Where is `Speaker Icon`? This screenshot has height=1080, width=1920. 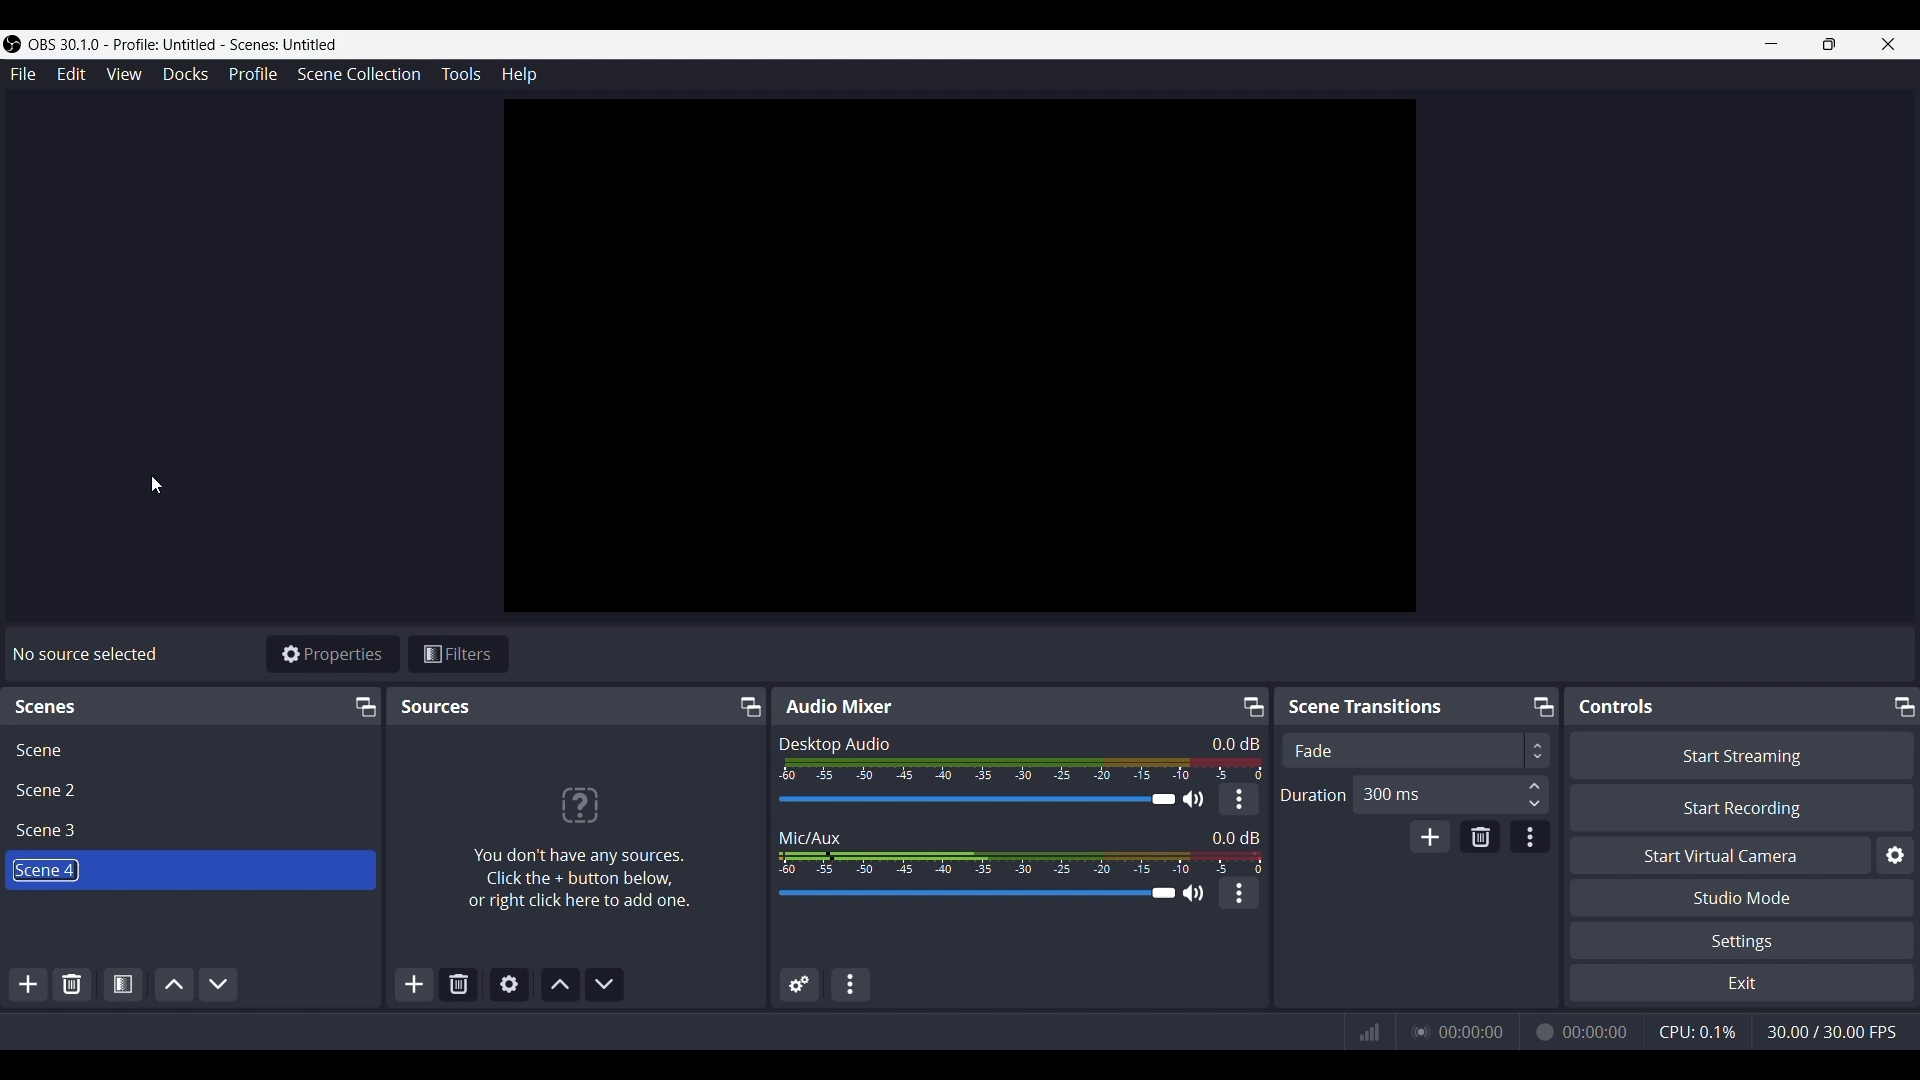
Speaker Icon is located at coordinates (1193, 892).